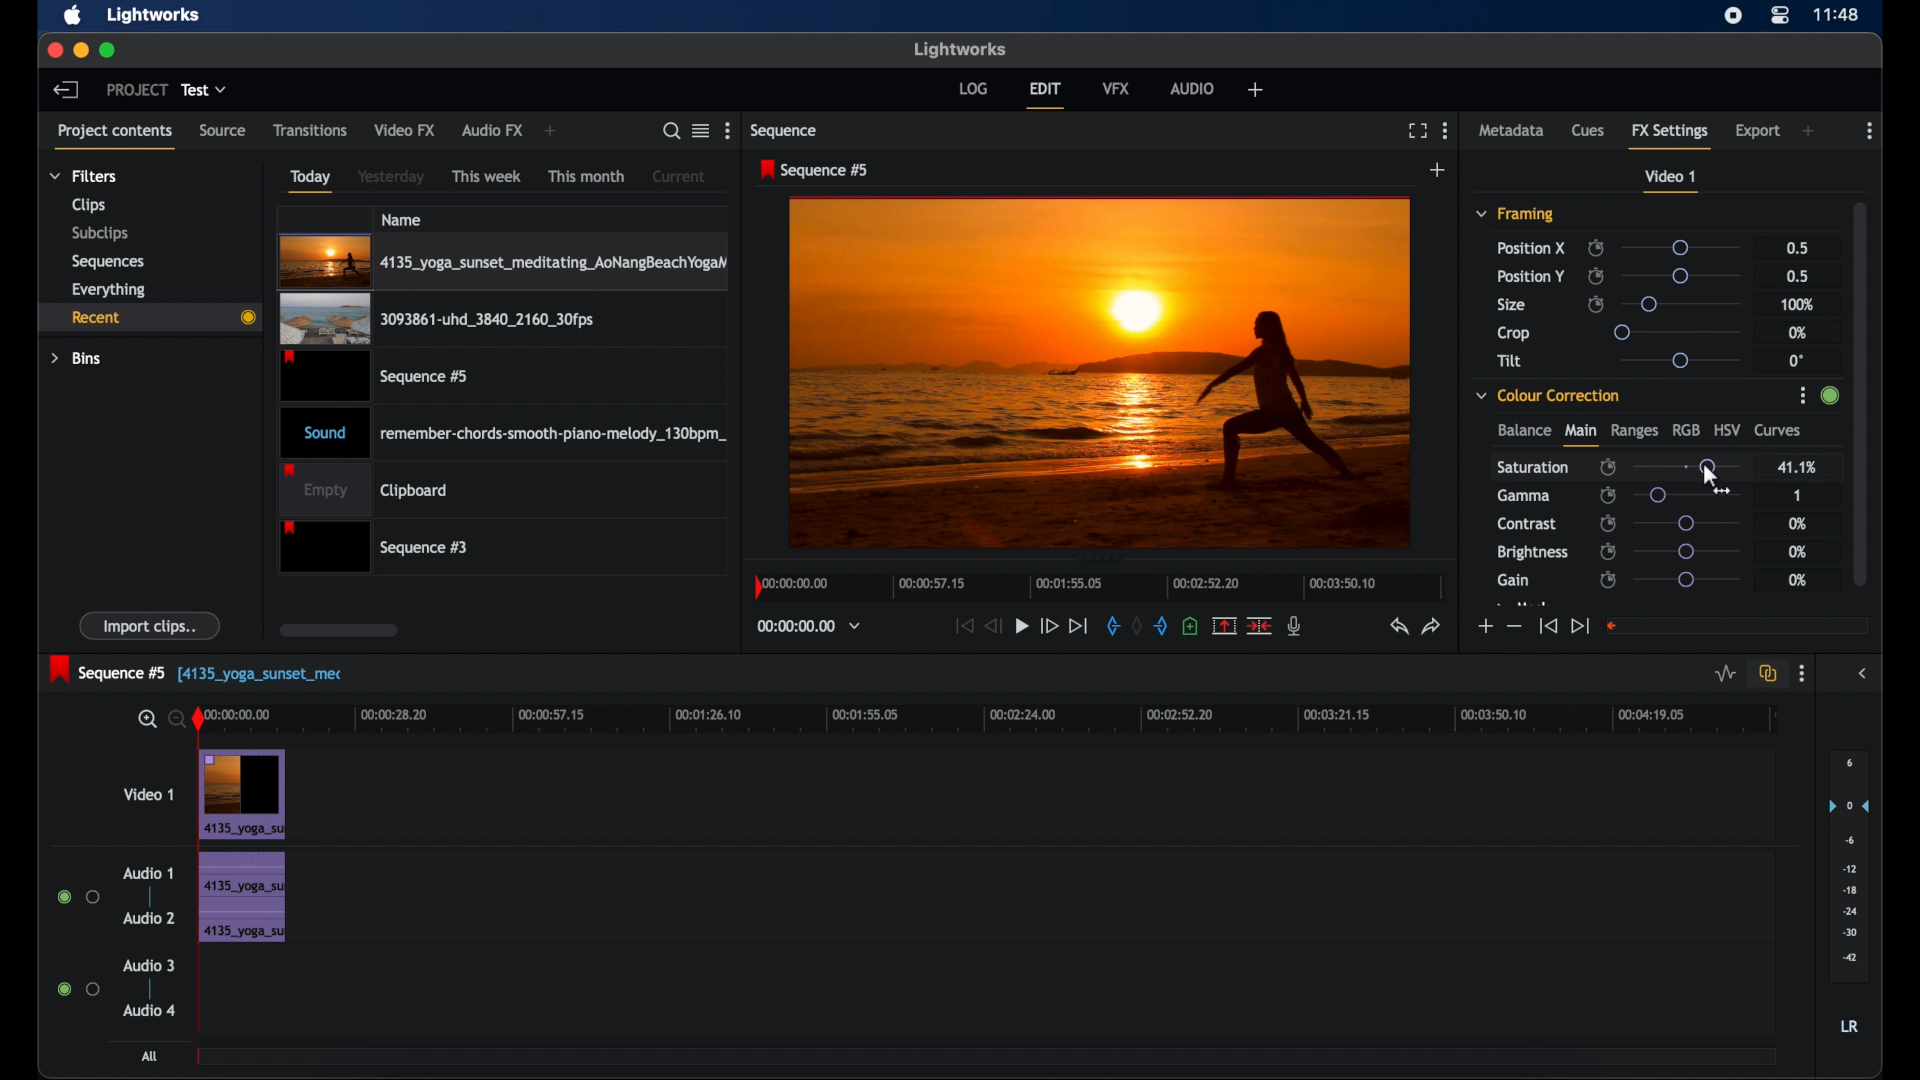 The height and width of the screenshot is (1080, 1920). I want to click on text, so click(270, 676).